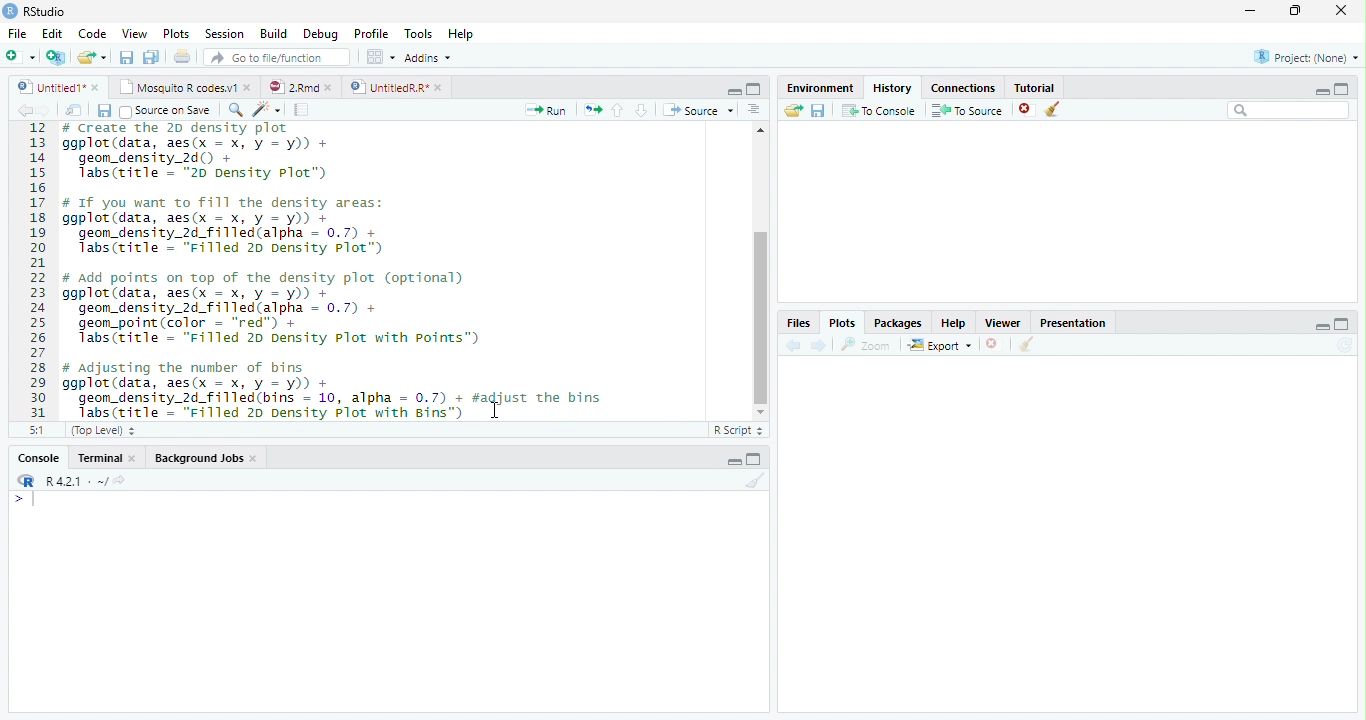  I want to click on maximize, so click(1344, 323).